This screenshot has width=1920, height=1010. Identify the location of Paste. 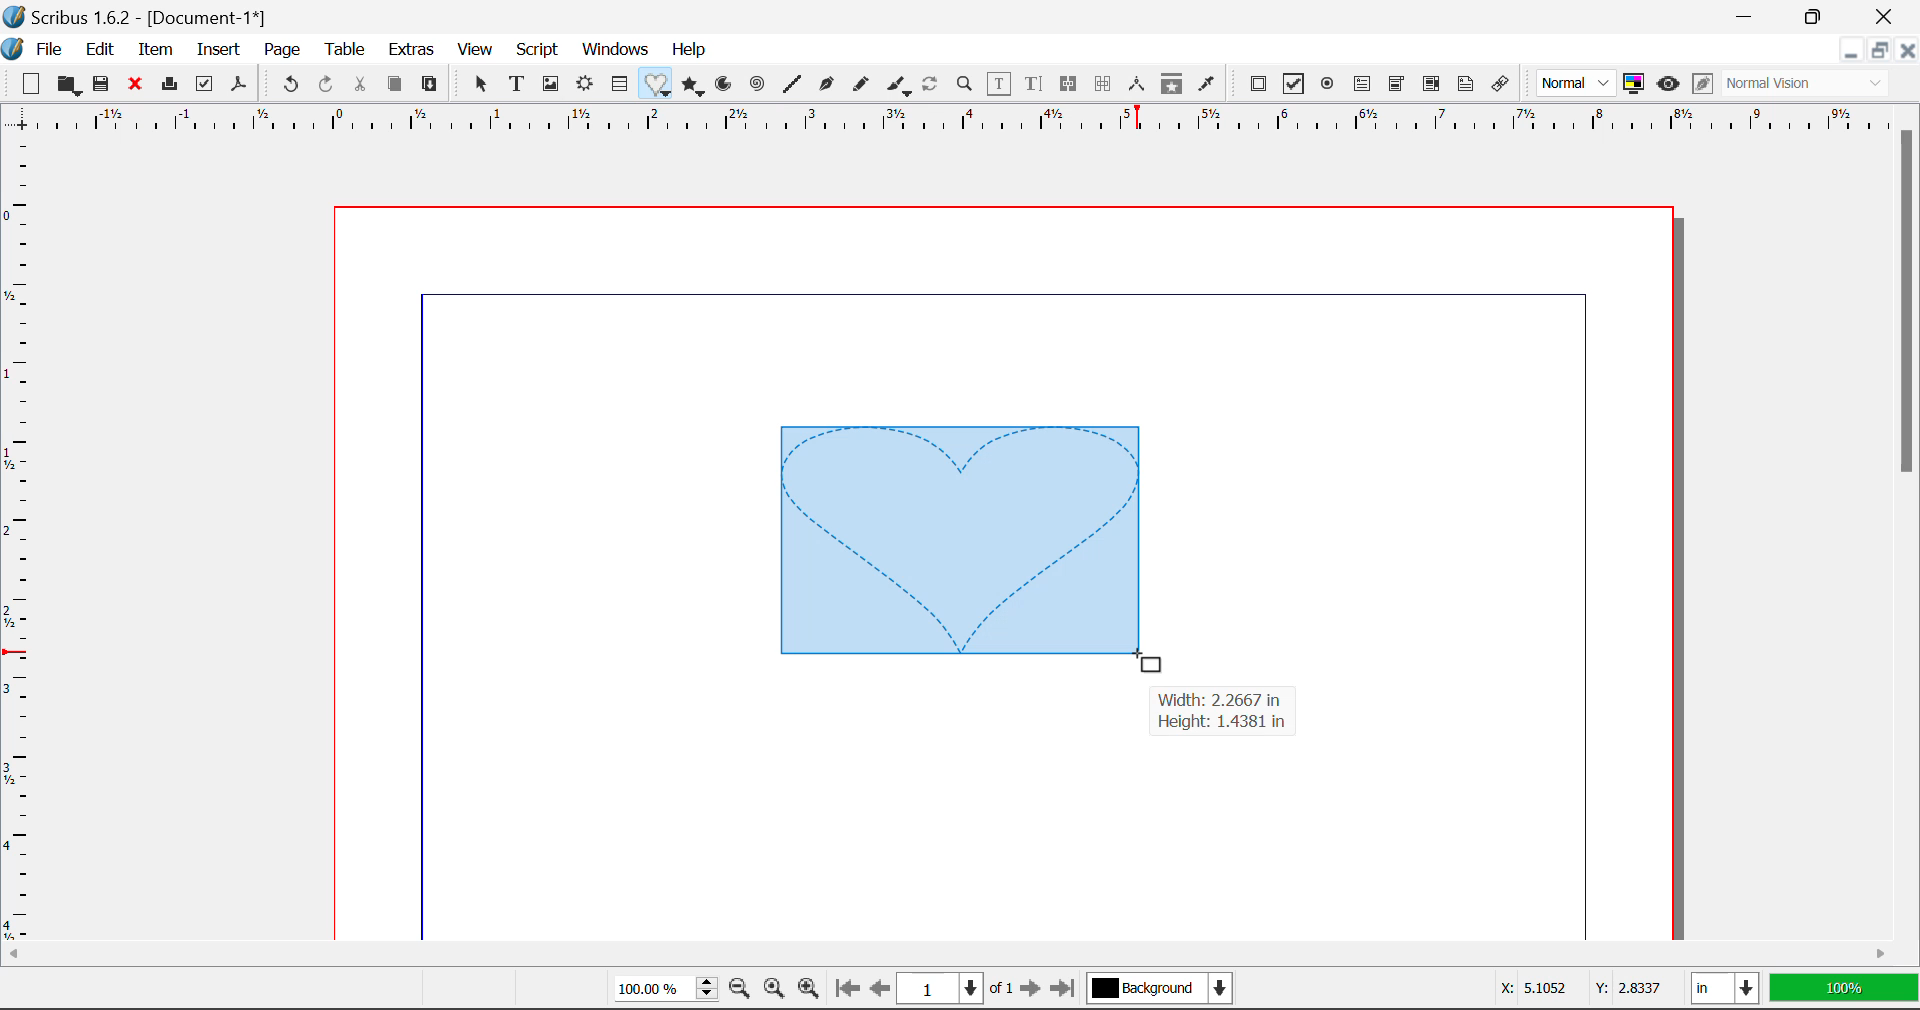
(434, 83).